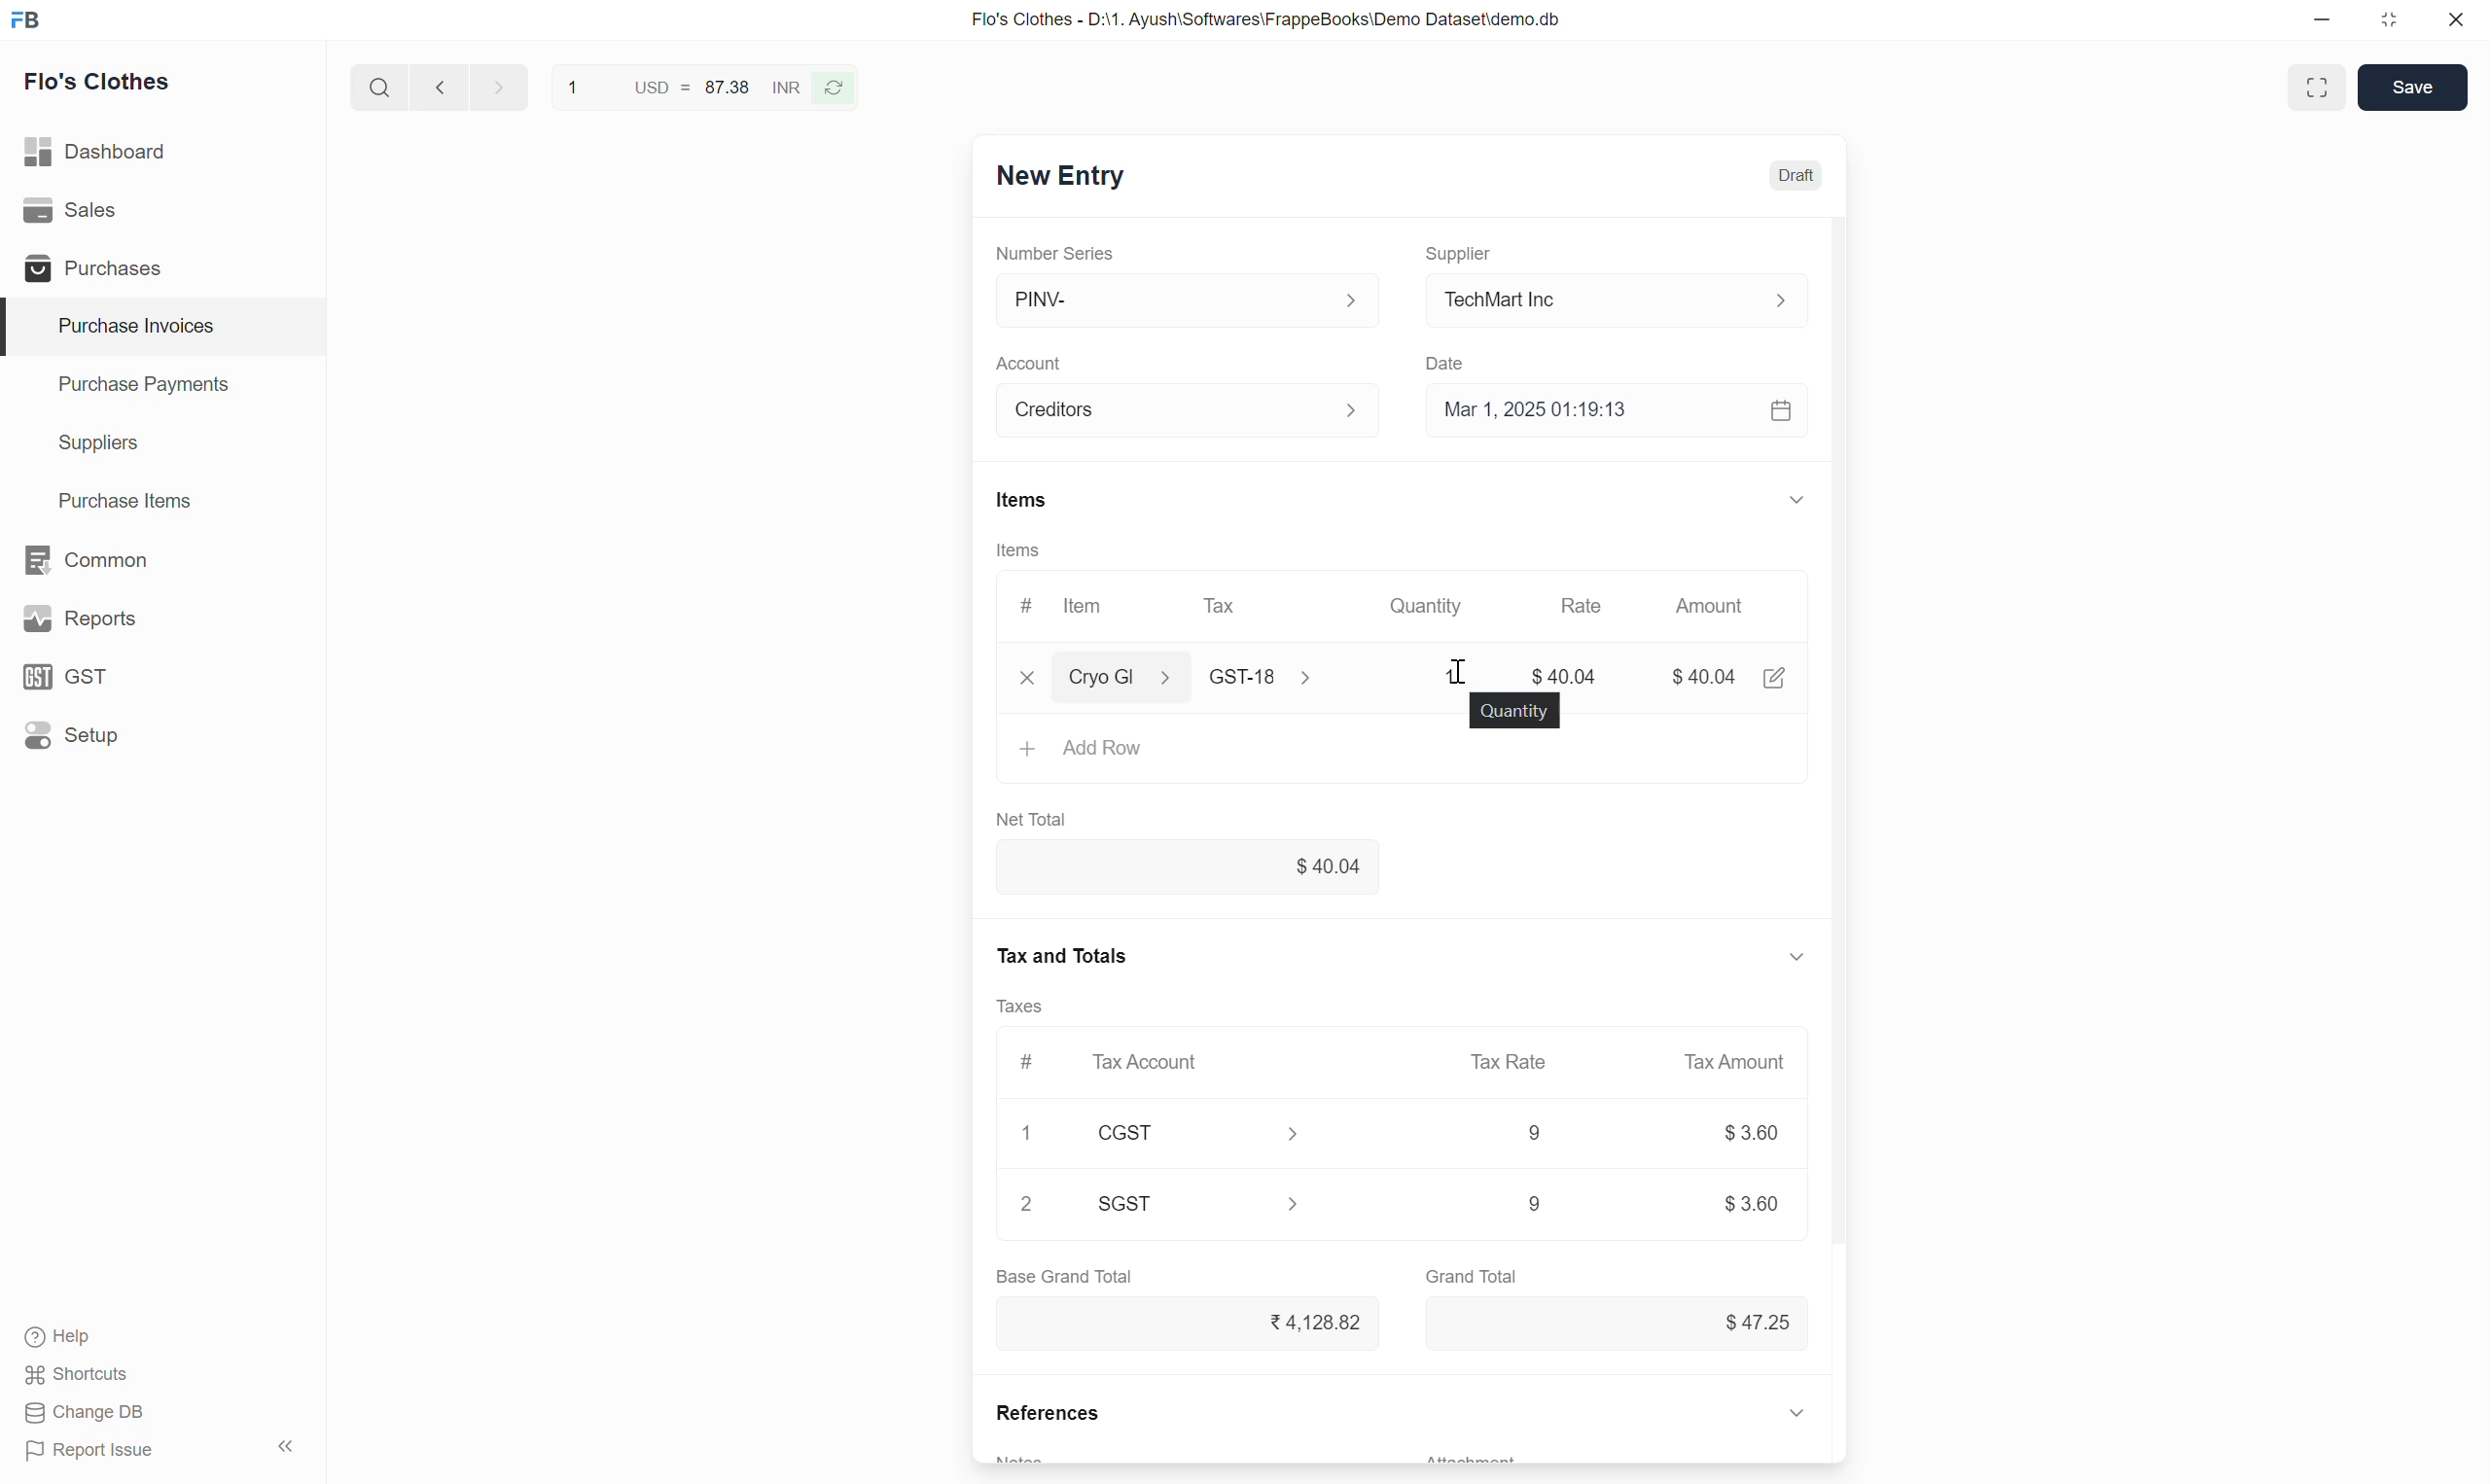 The width and height of the screenshot is (2490, 1484). Describe the element at coordinates (2386, 24) in the screenshot. I see `restore down` at that location.